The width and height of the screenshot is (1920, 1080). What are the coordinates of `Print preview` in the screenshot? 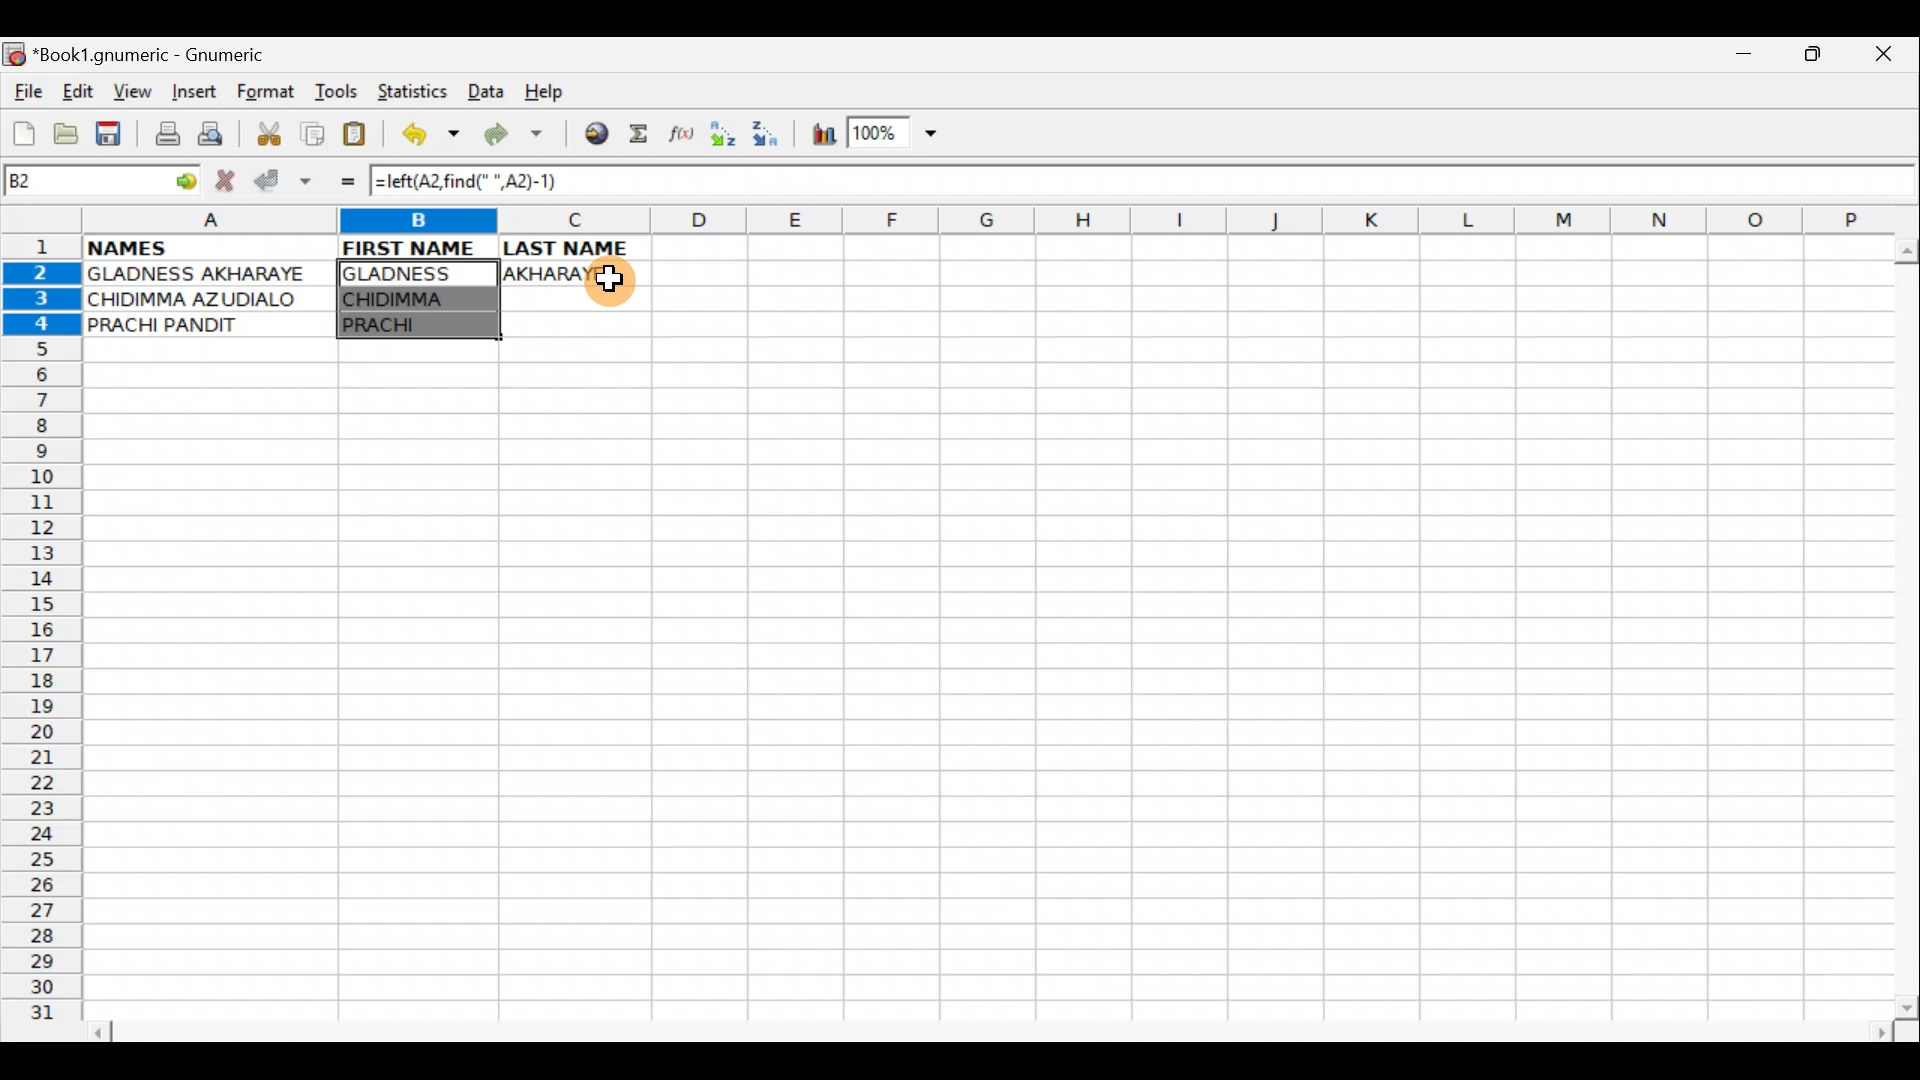 It's located at (211, 138).